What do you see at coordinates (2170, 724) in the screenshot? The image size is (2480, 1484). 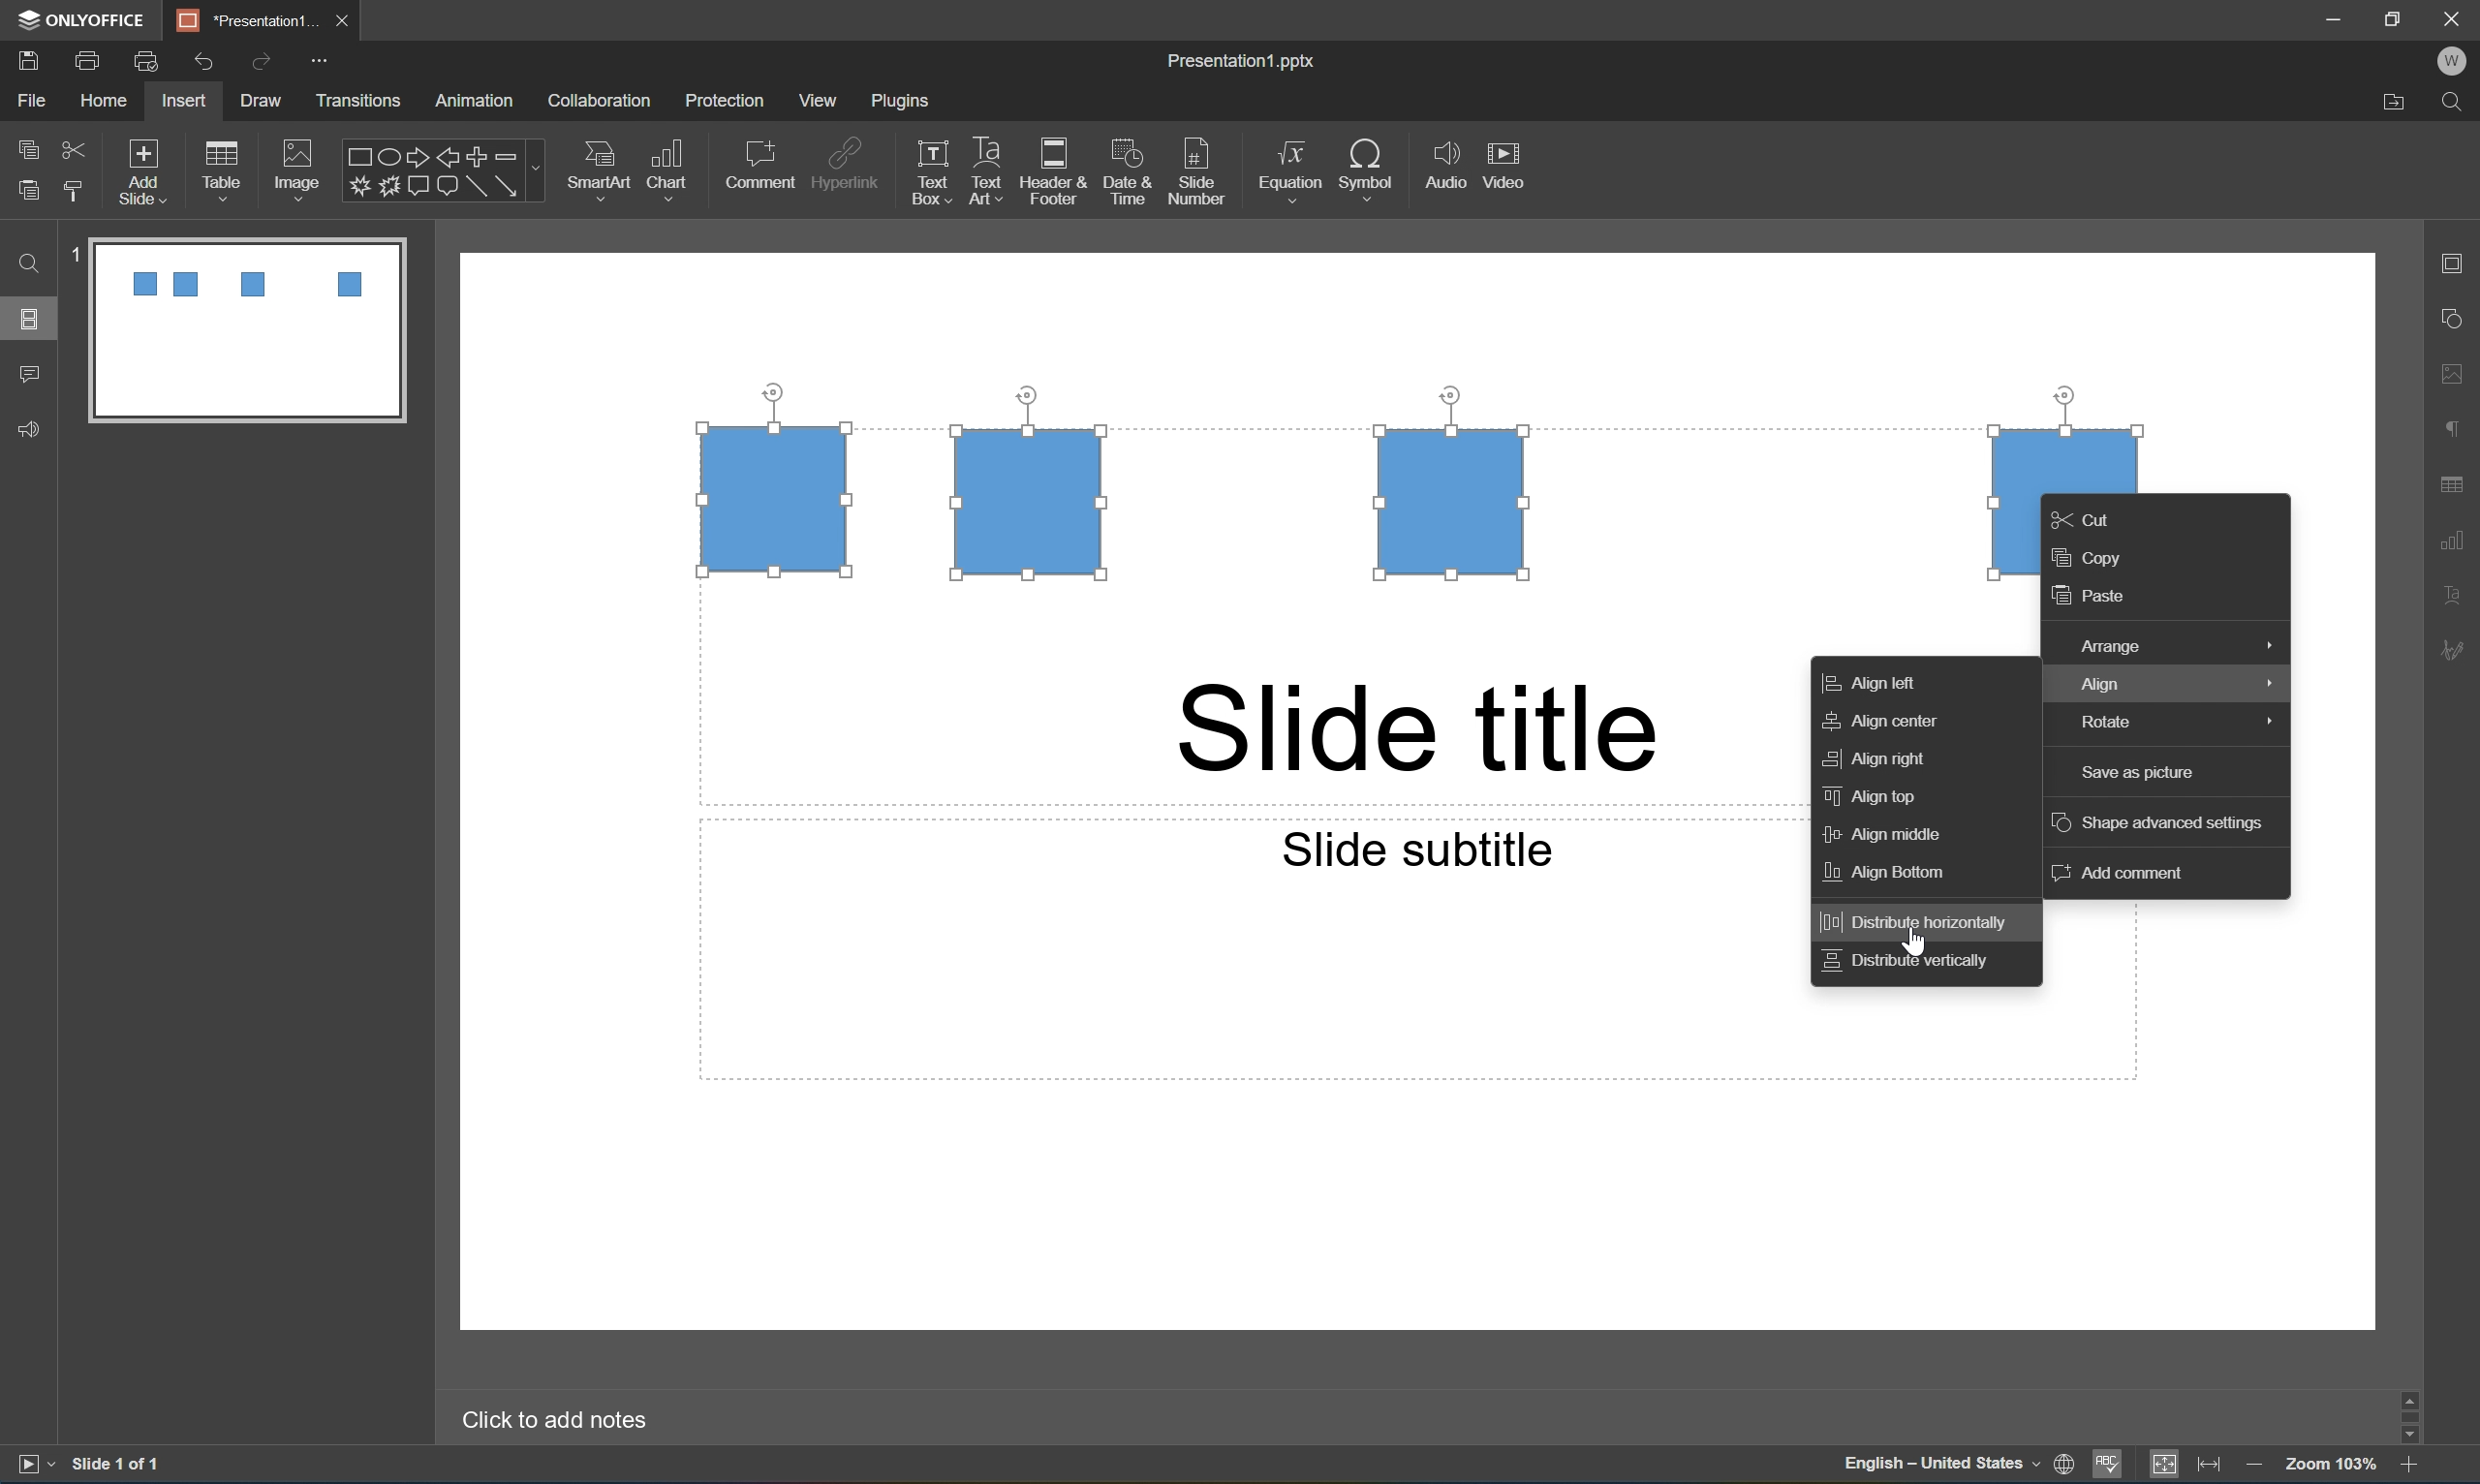 I see `rotate` at bounding box center [2170, 724].